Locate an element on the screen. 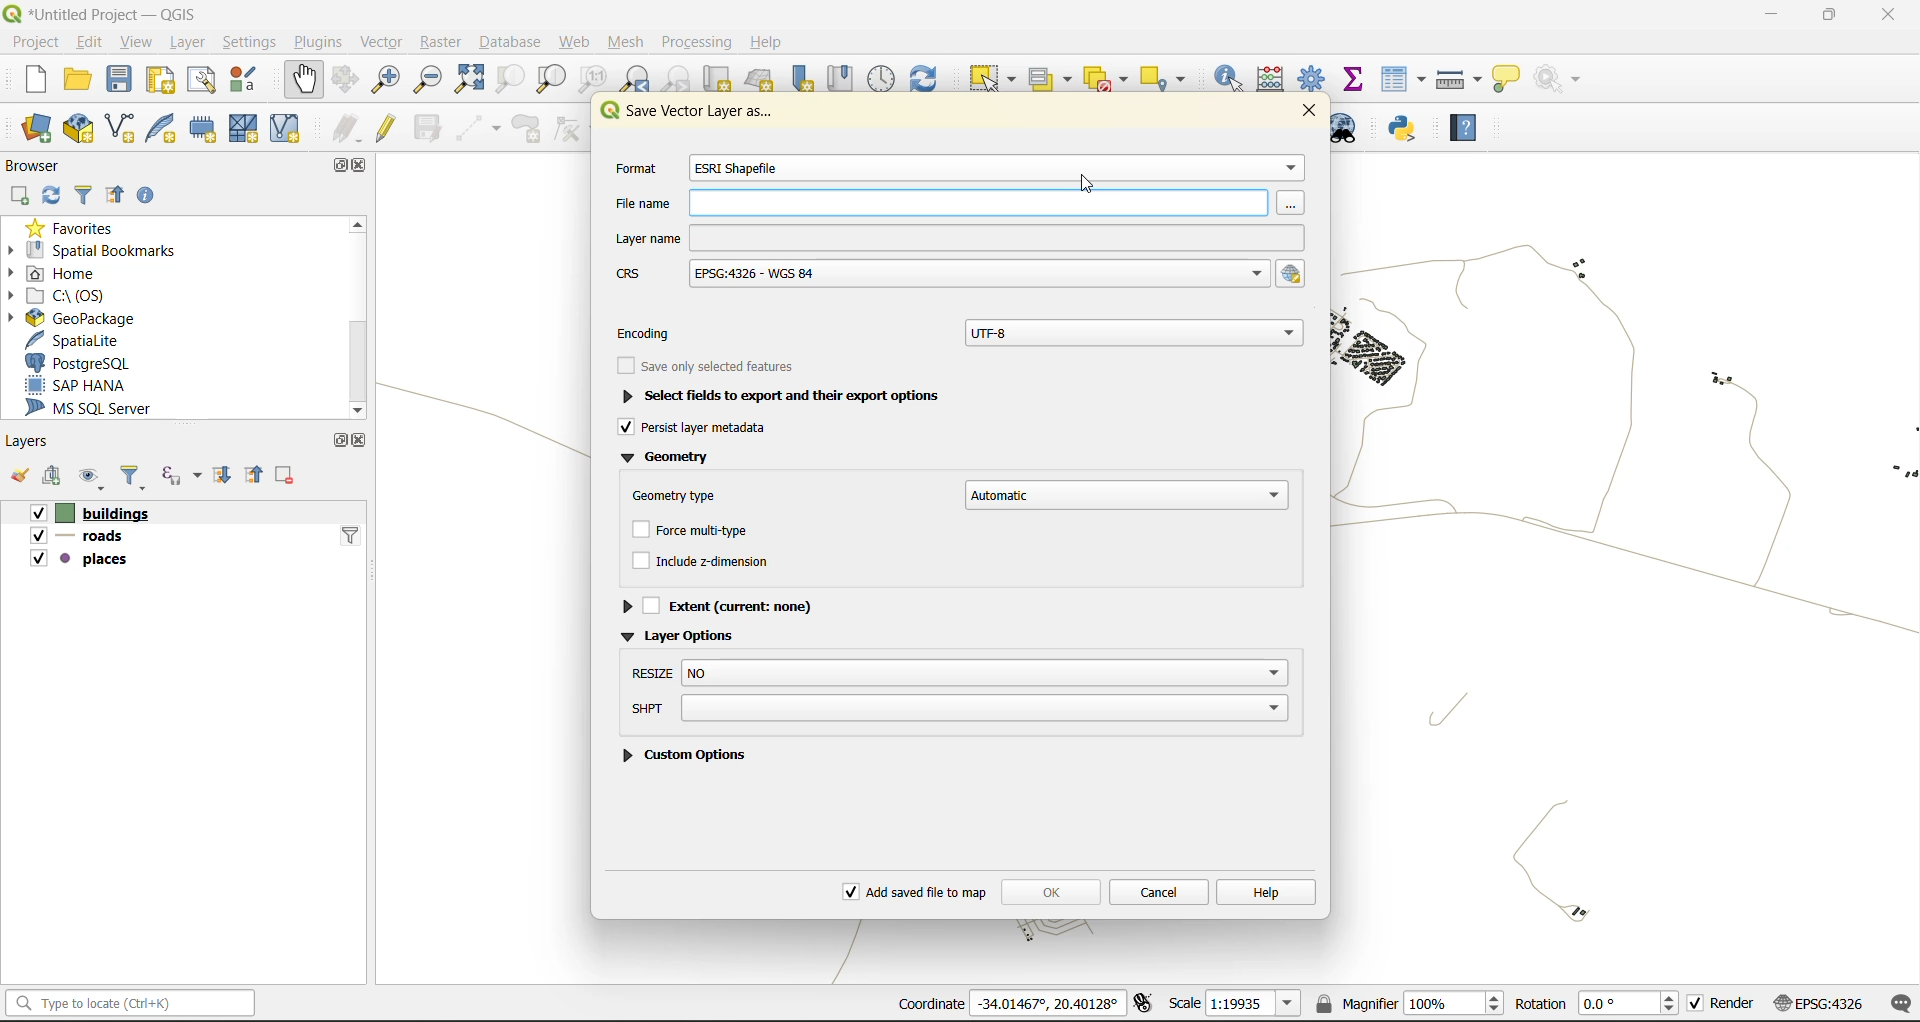 This screenshot has width=1920, height=1022. pan map is located at coordinates (304, 82).